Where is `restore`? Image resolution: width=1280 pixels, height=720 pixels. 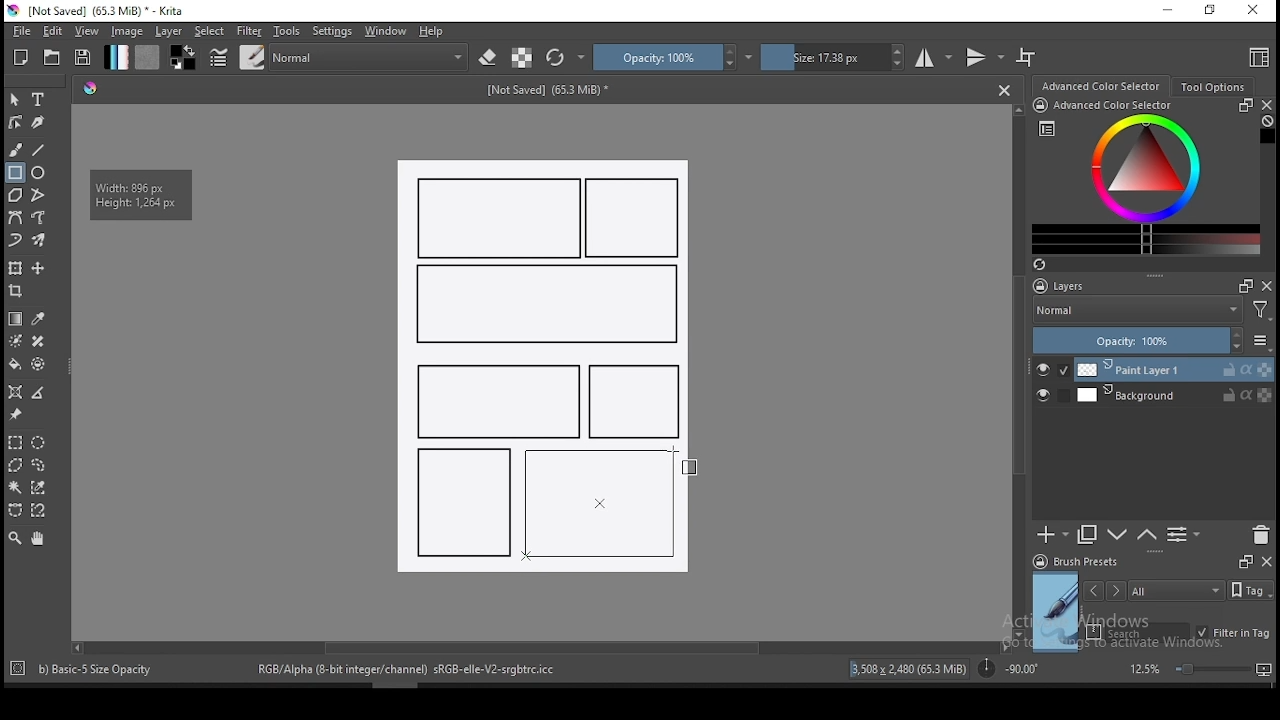 restore is located at coordinates (1214, 11).